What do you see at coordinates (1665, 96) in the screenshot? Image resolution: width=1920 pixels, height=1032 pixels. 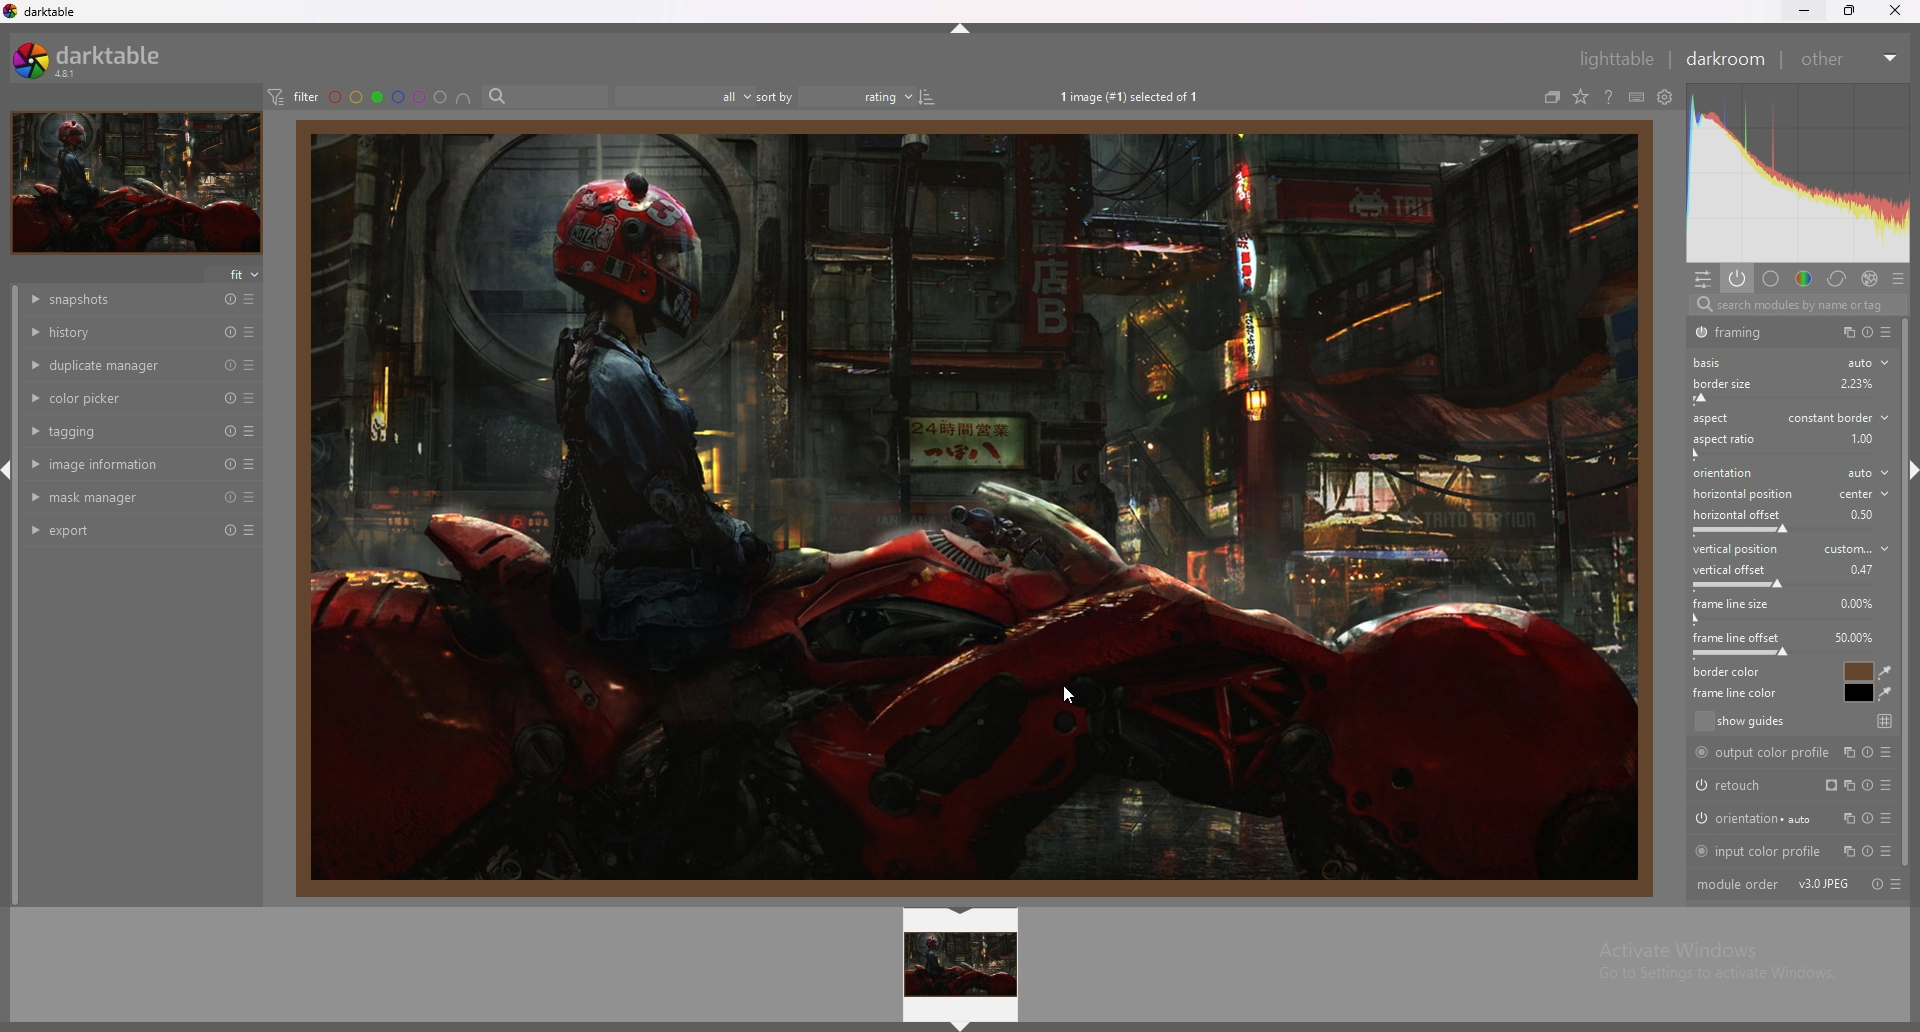 I see `see global preferences` at bounding box center [1665, 96].